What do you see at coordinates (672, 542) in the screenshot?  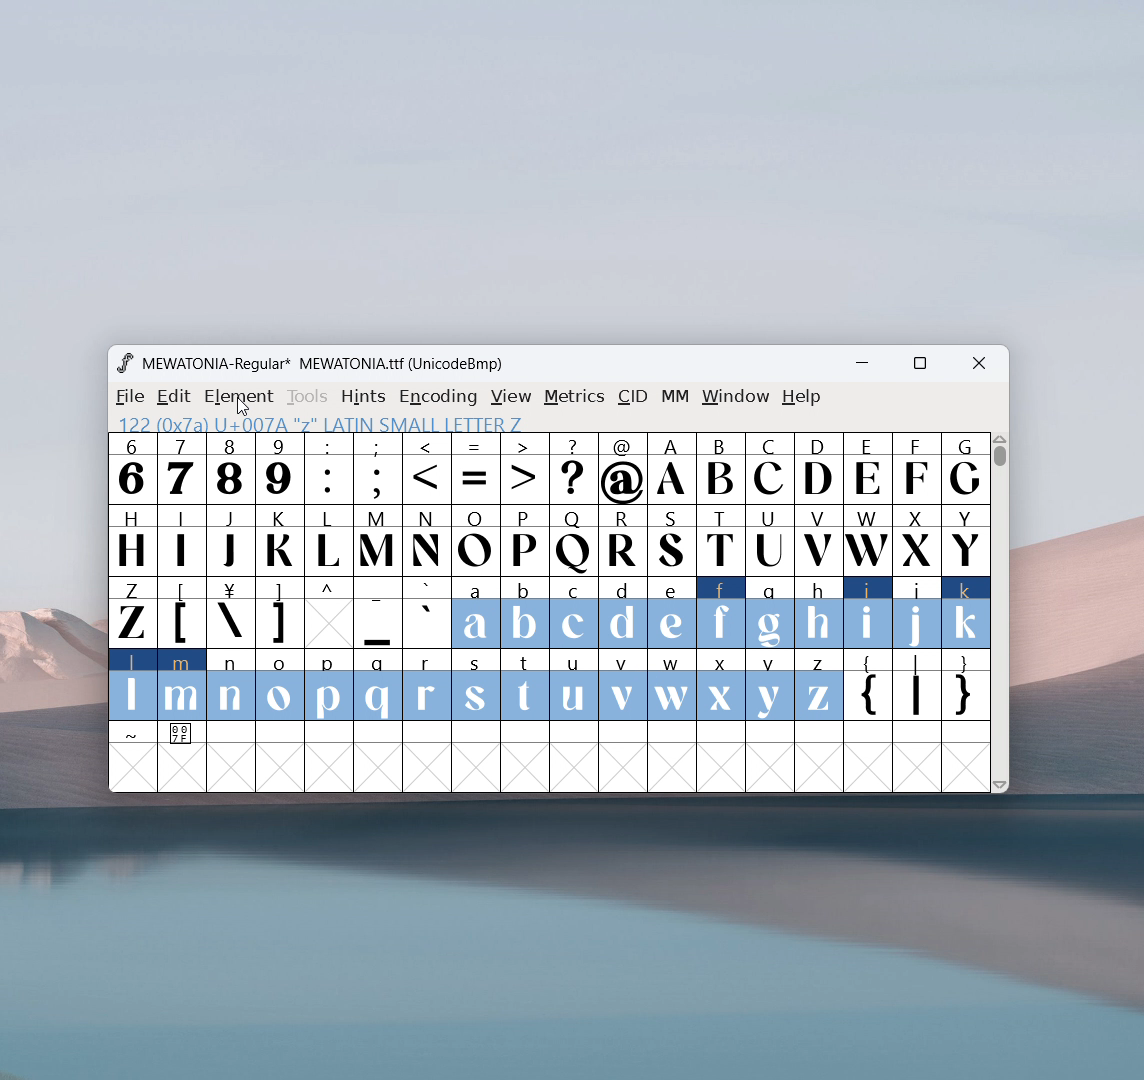 I see `S` at bounding box center [672, 542].